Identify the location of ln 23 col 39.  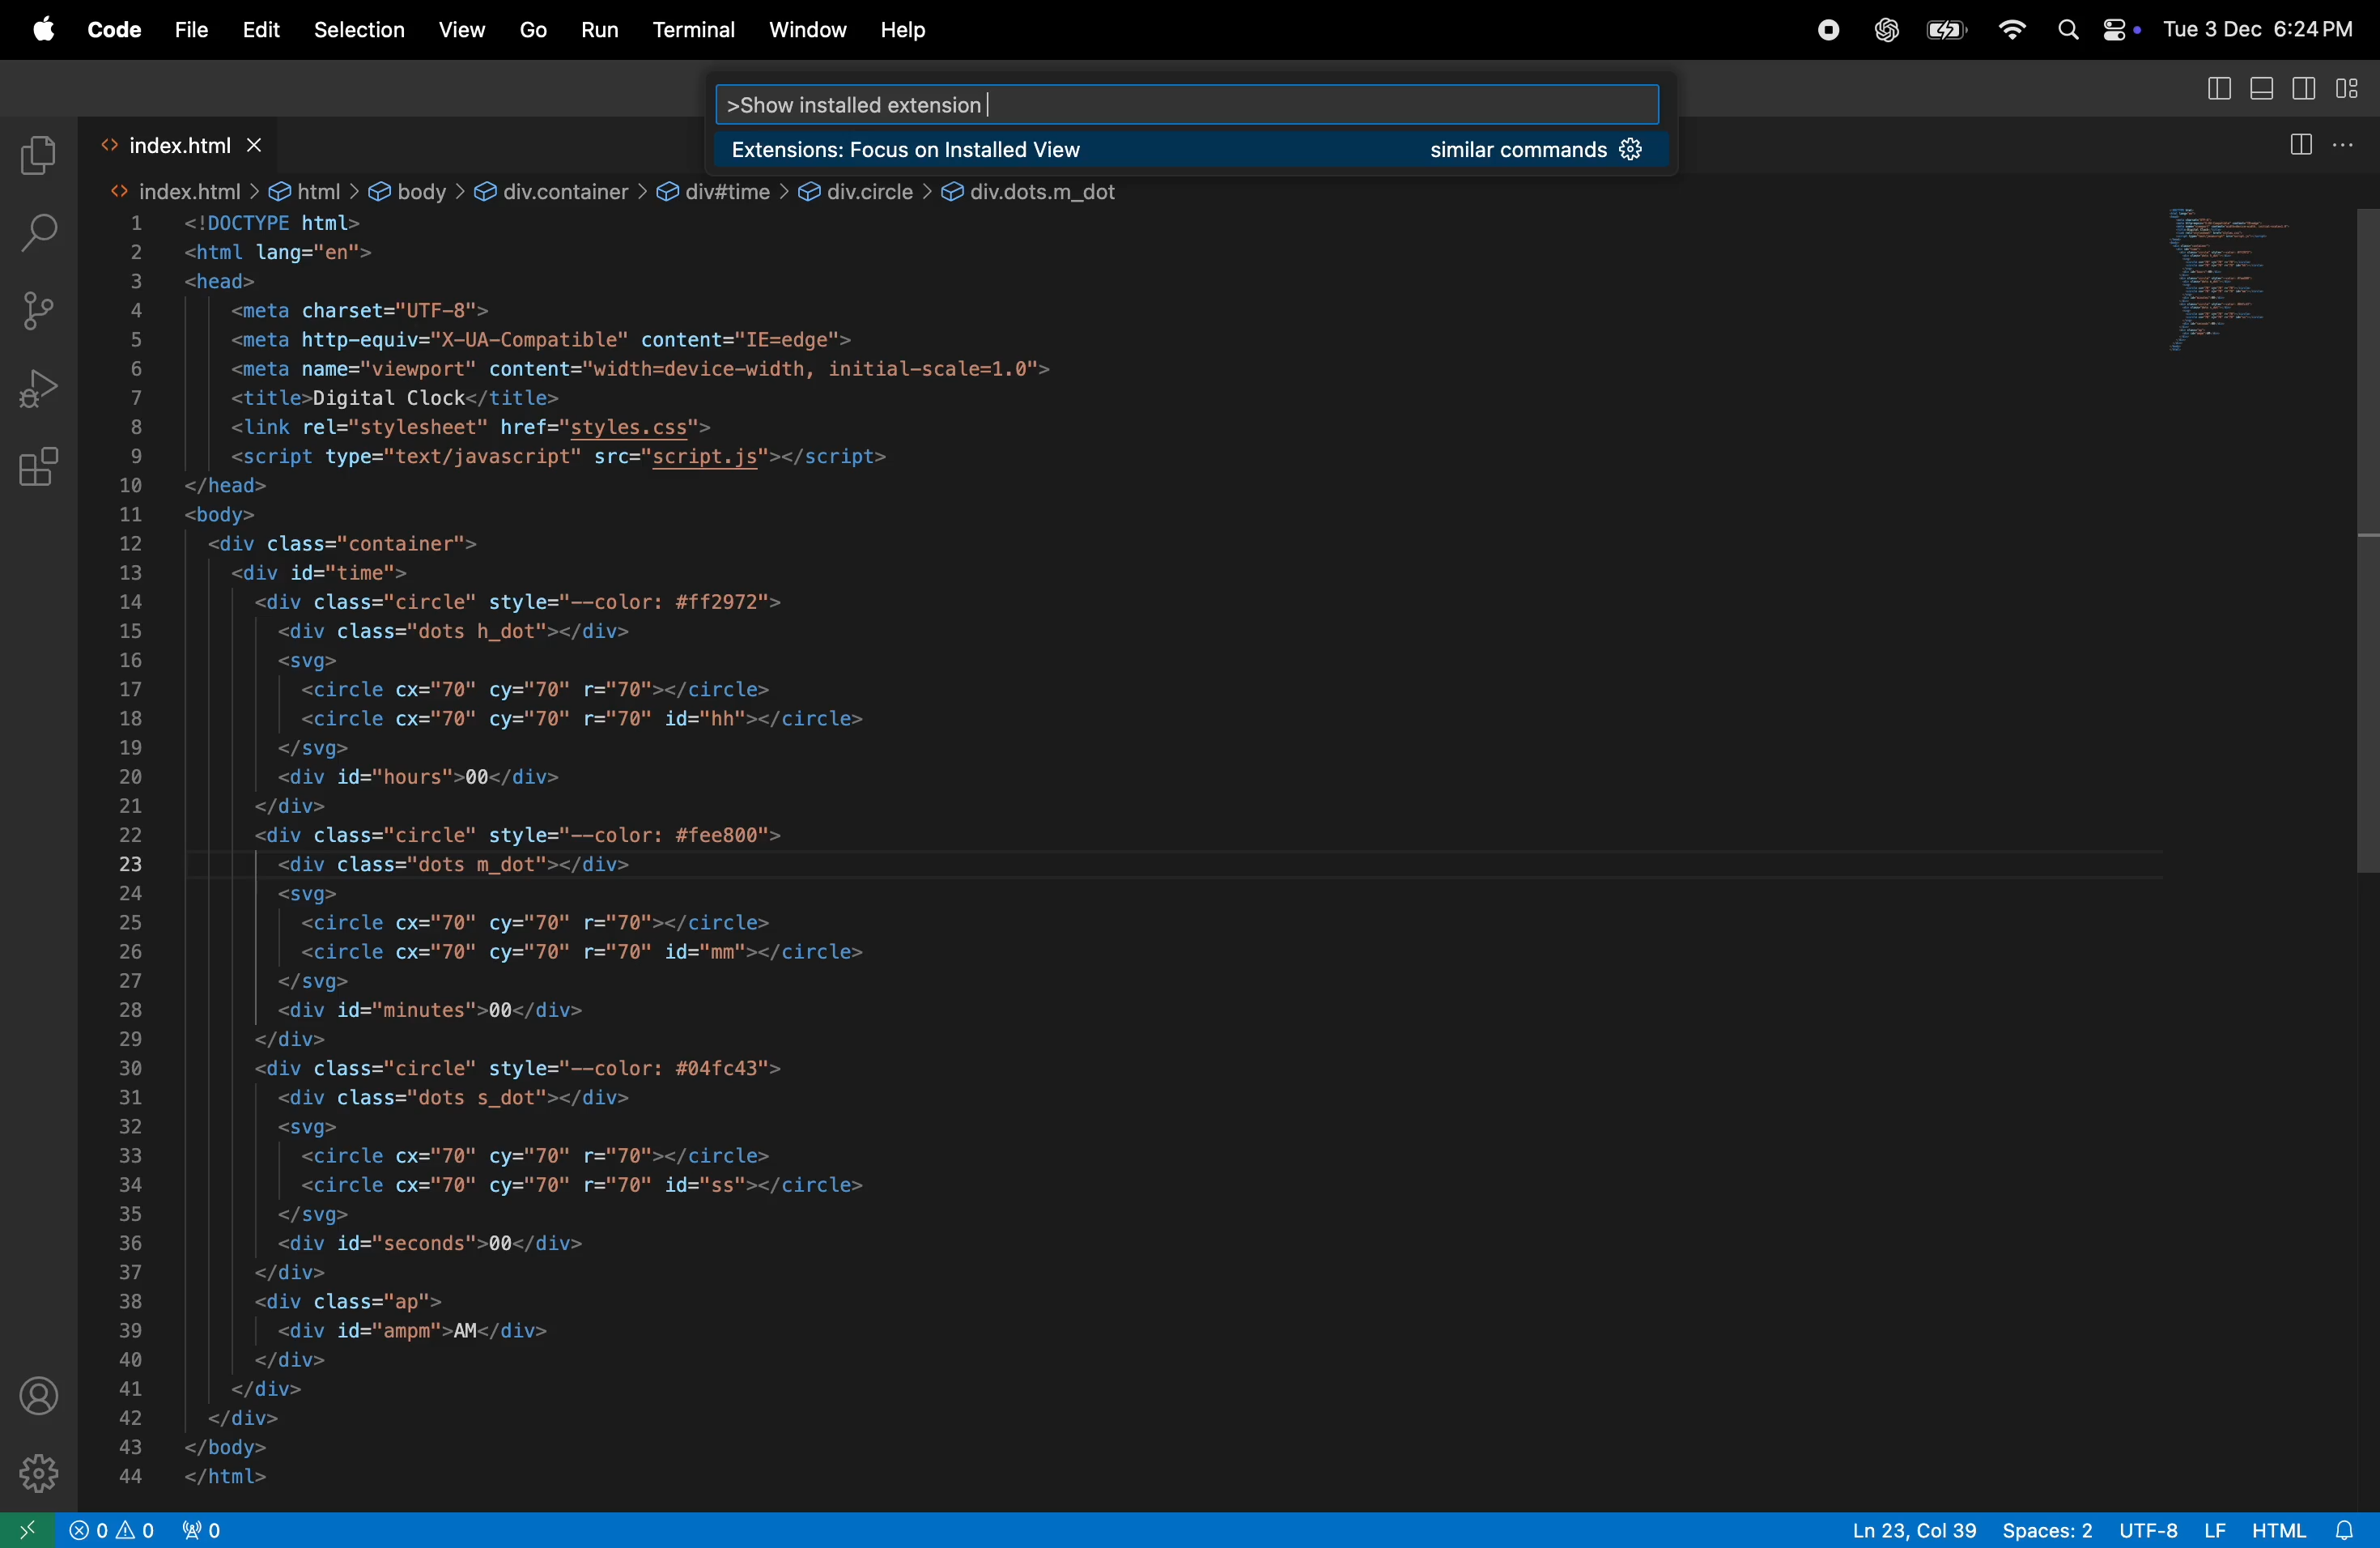
(1912, 1528).